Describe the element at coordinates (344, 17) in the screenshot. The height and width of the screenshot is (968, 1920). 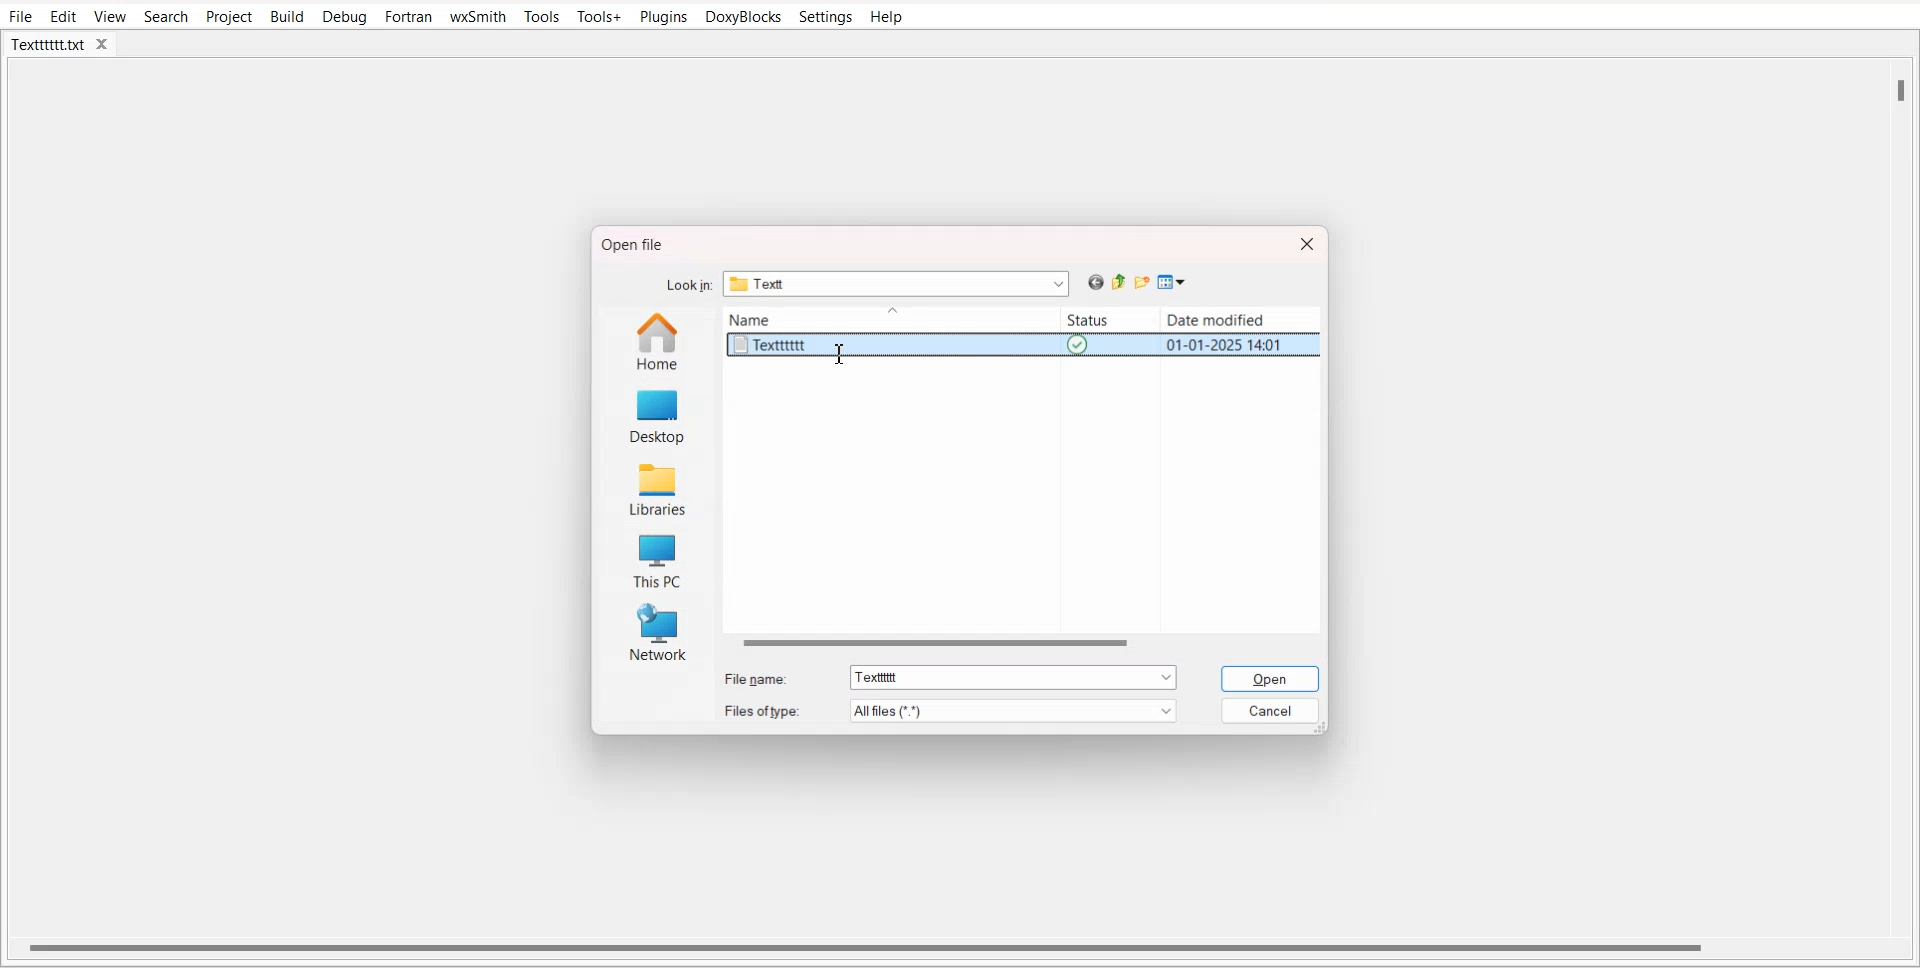
I see `Debug` at that location.